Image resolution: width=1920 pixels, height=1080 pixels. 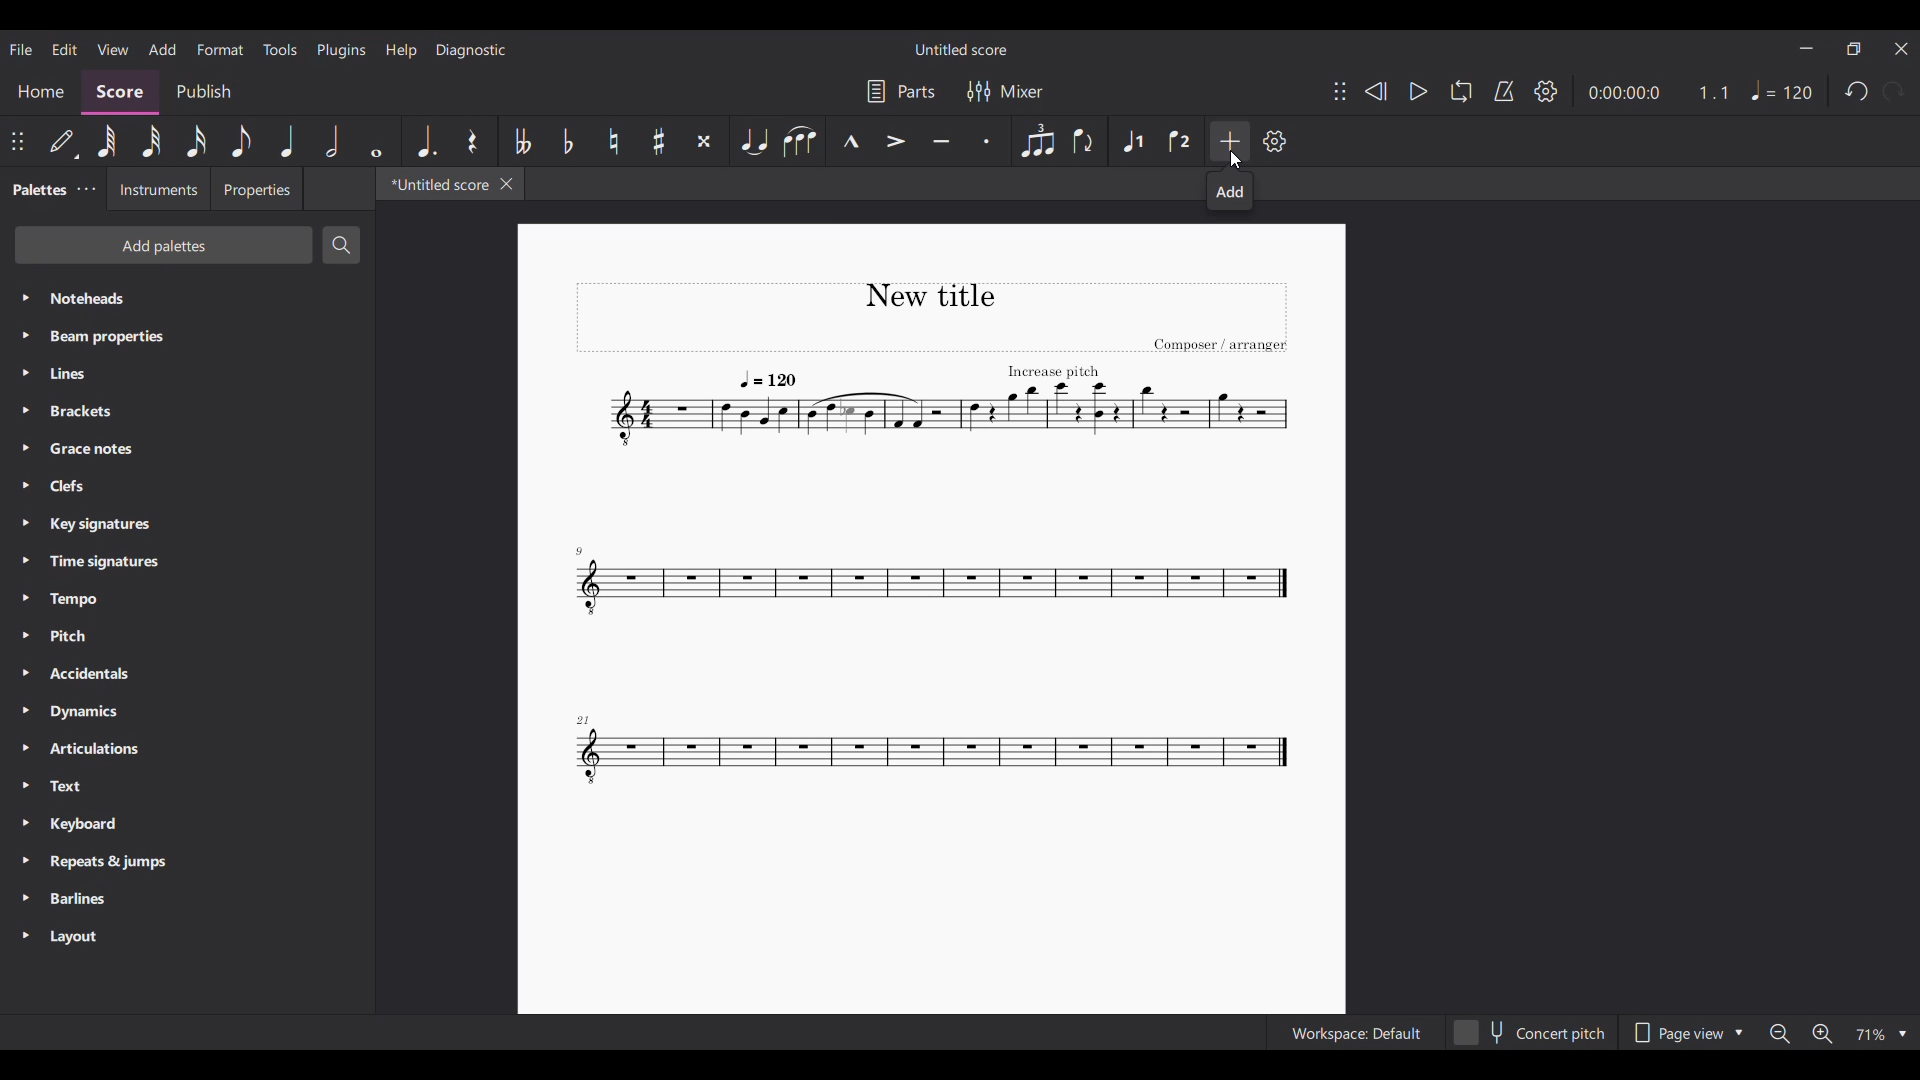 I want to click on Augmentation dot, so click(x=424, y=141).